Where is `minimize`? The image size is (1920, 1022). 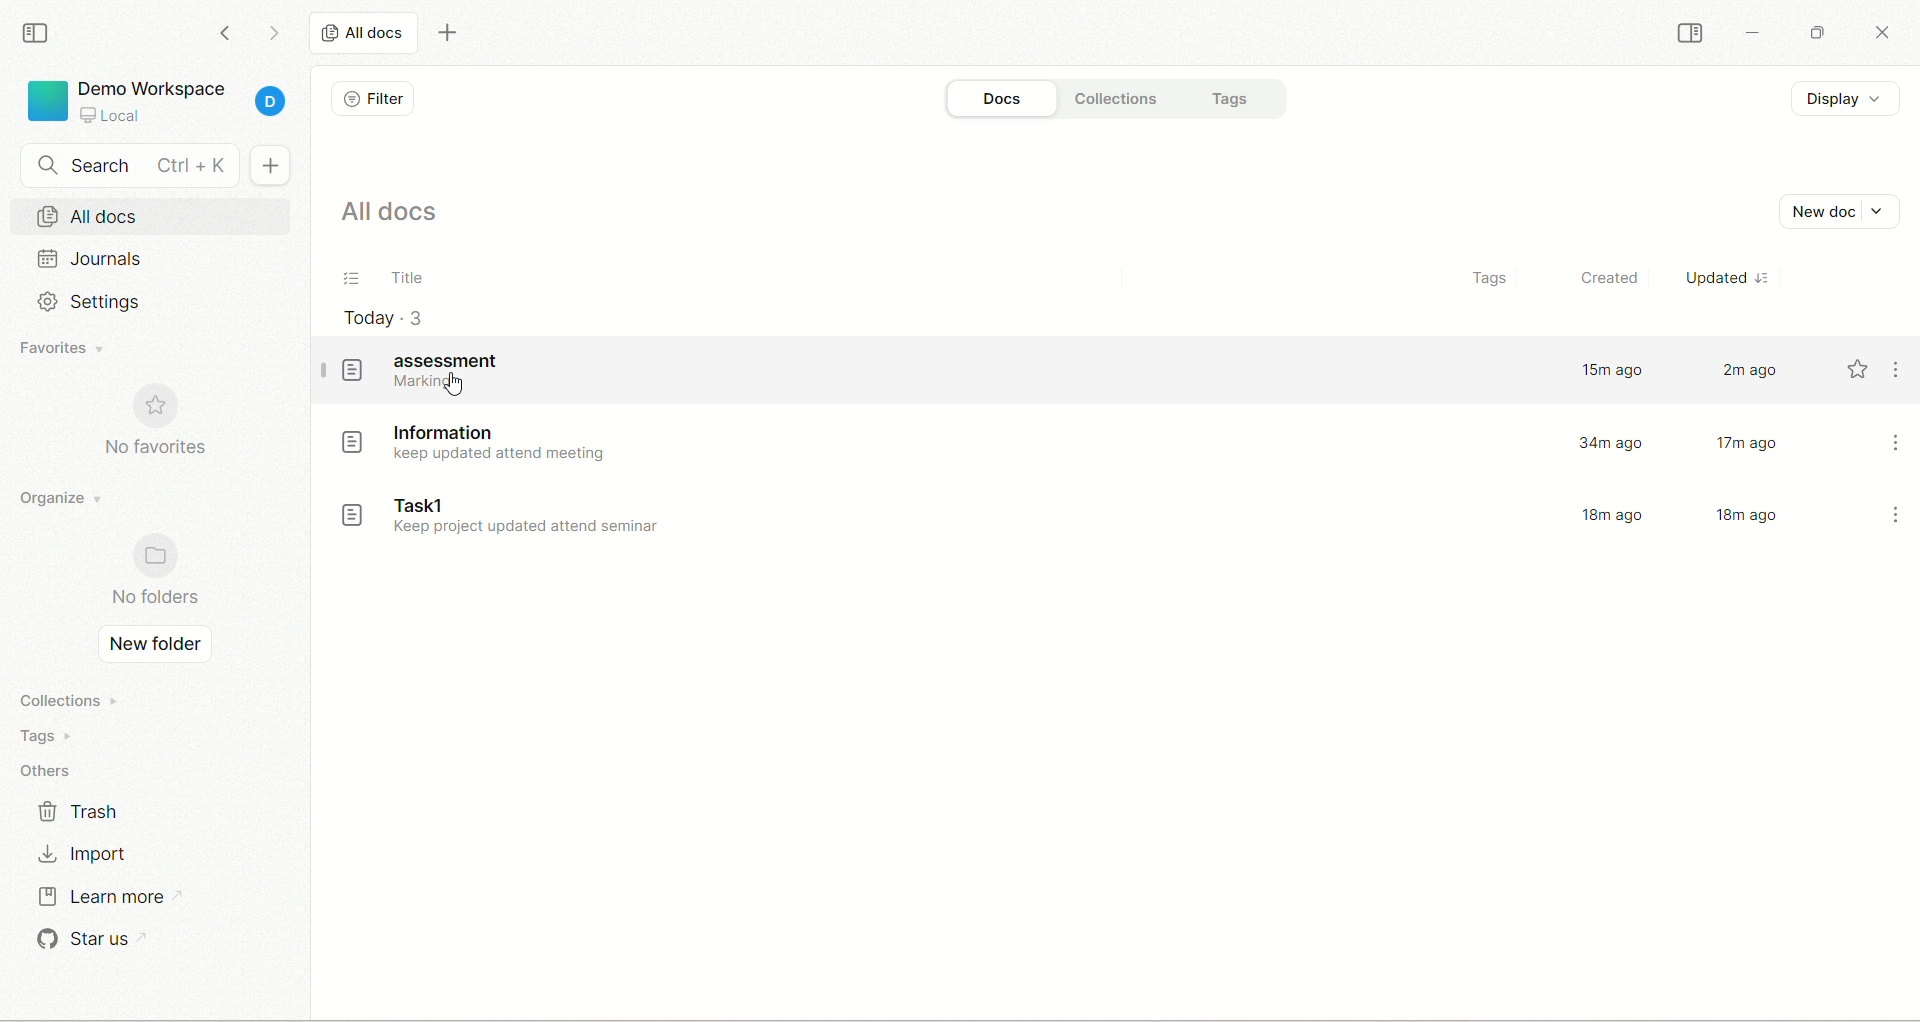
minimize is located at coordinates (1756, 31).